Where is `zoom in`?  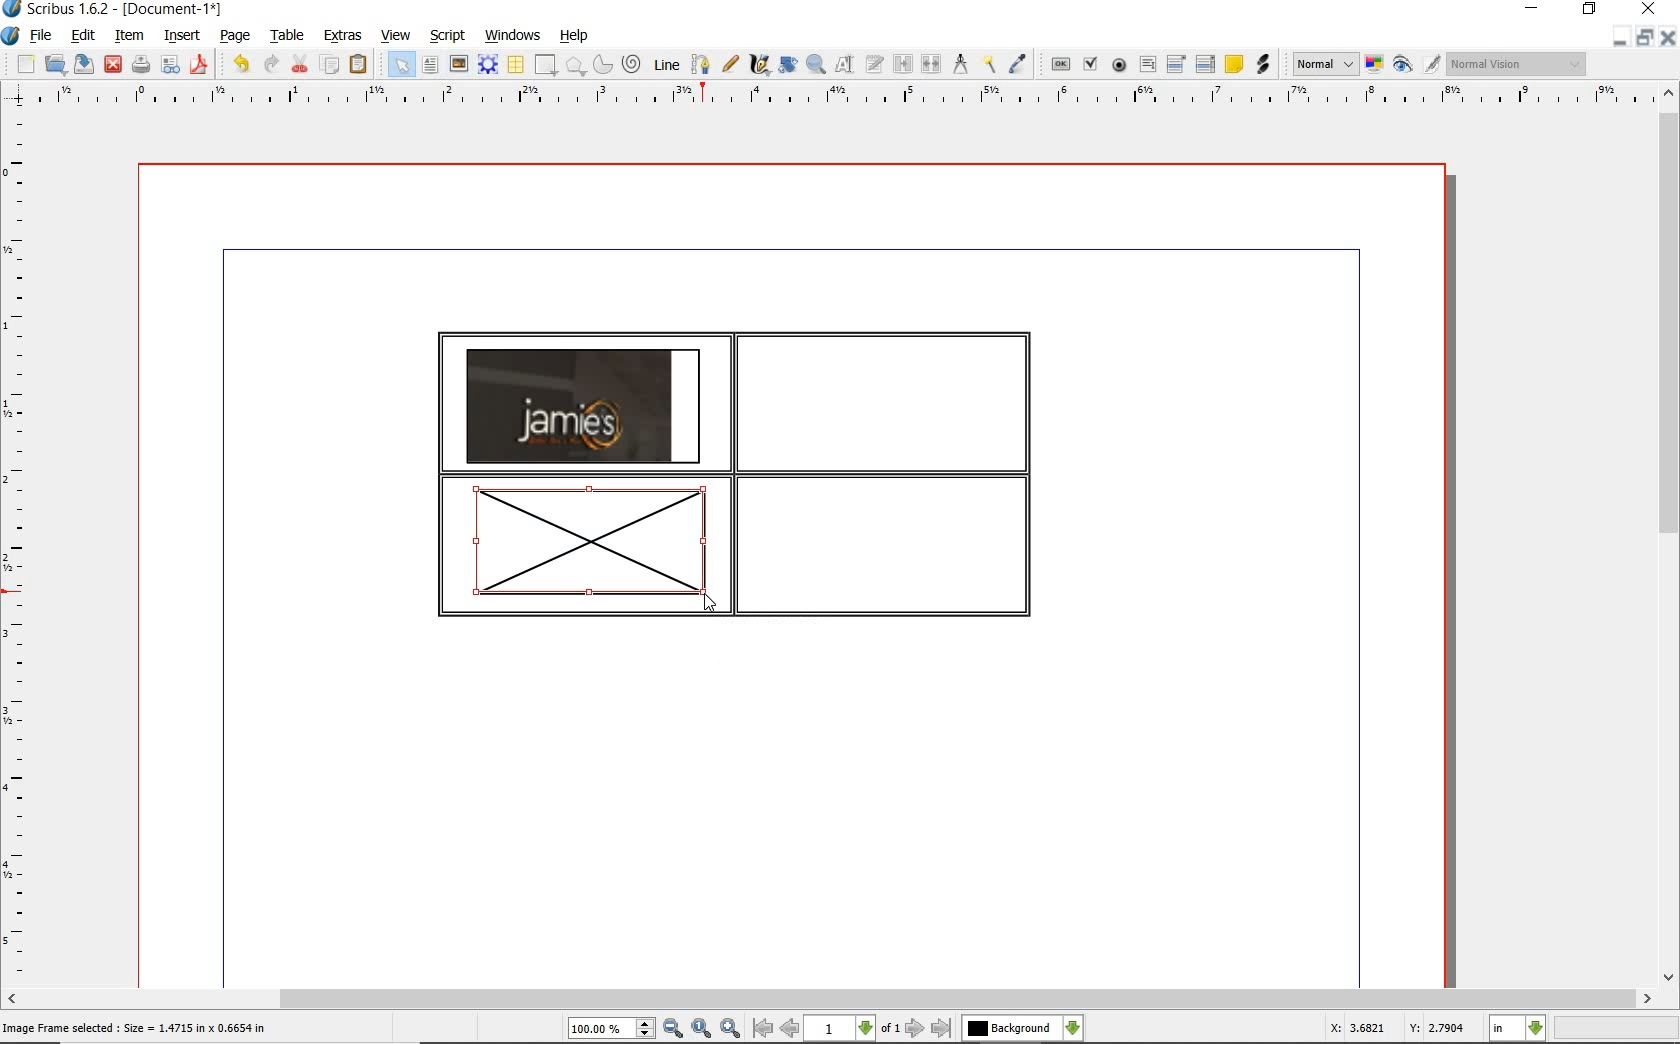
zoom in is located at coordinates (731, 1029).